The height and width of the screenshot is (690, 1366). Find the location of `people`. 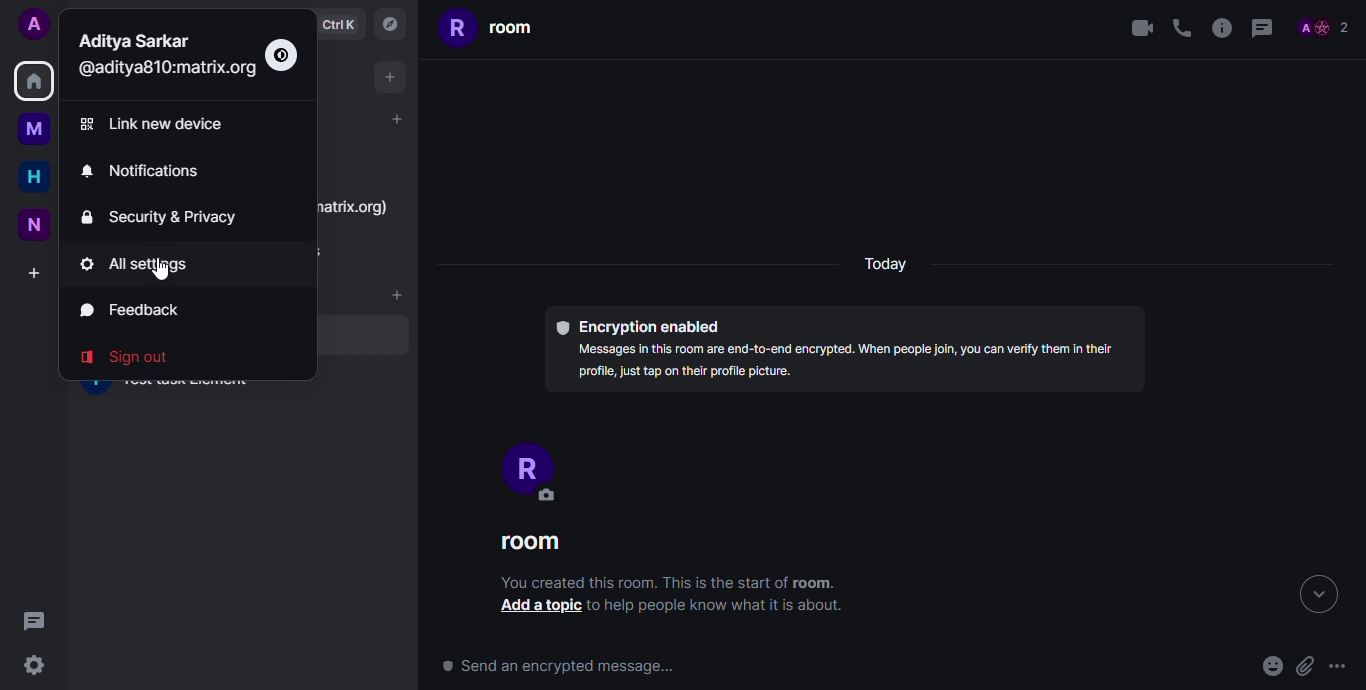

people is located at coordinates (1323, 29).